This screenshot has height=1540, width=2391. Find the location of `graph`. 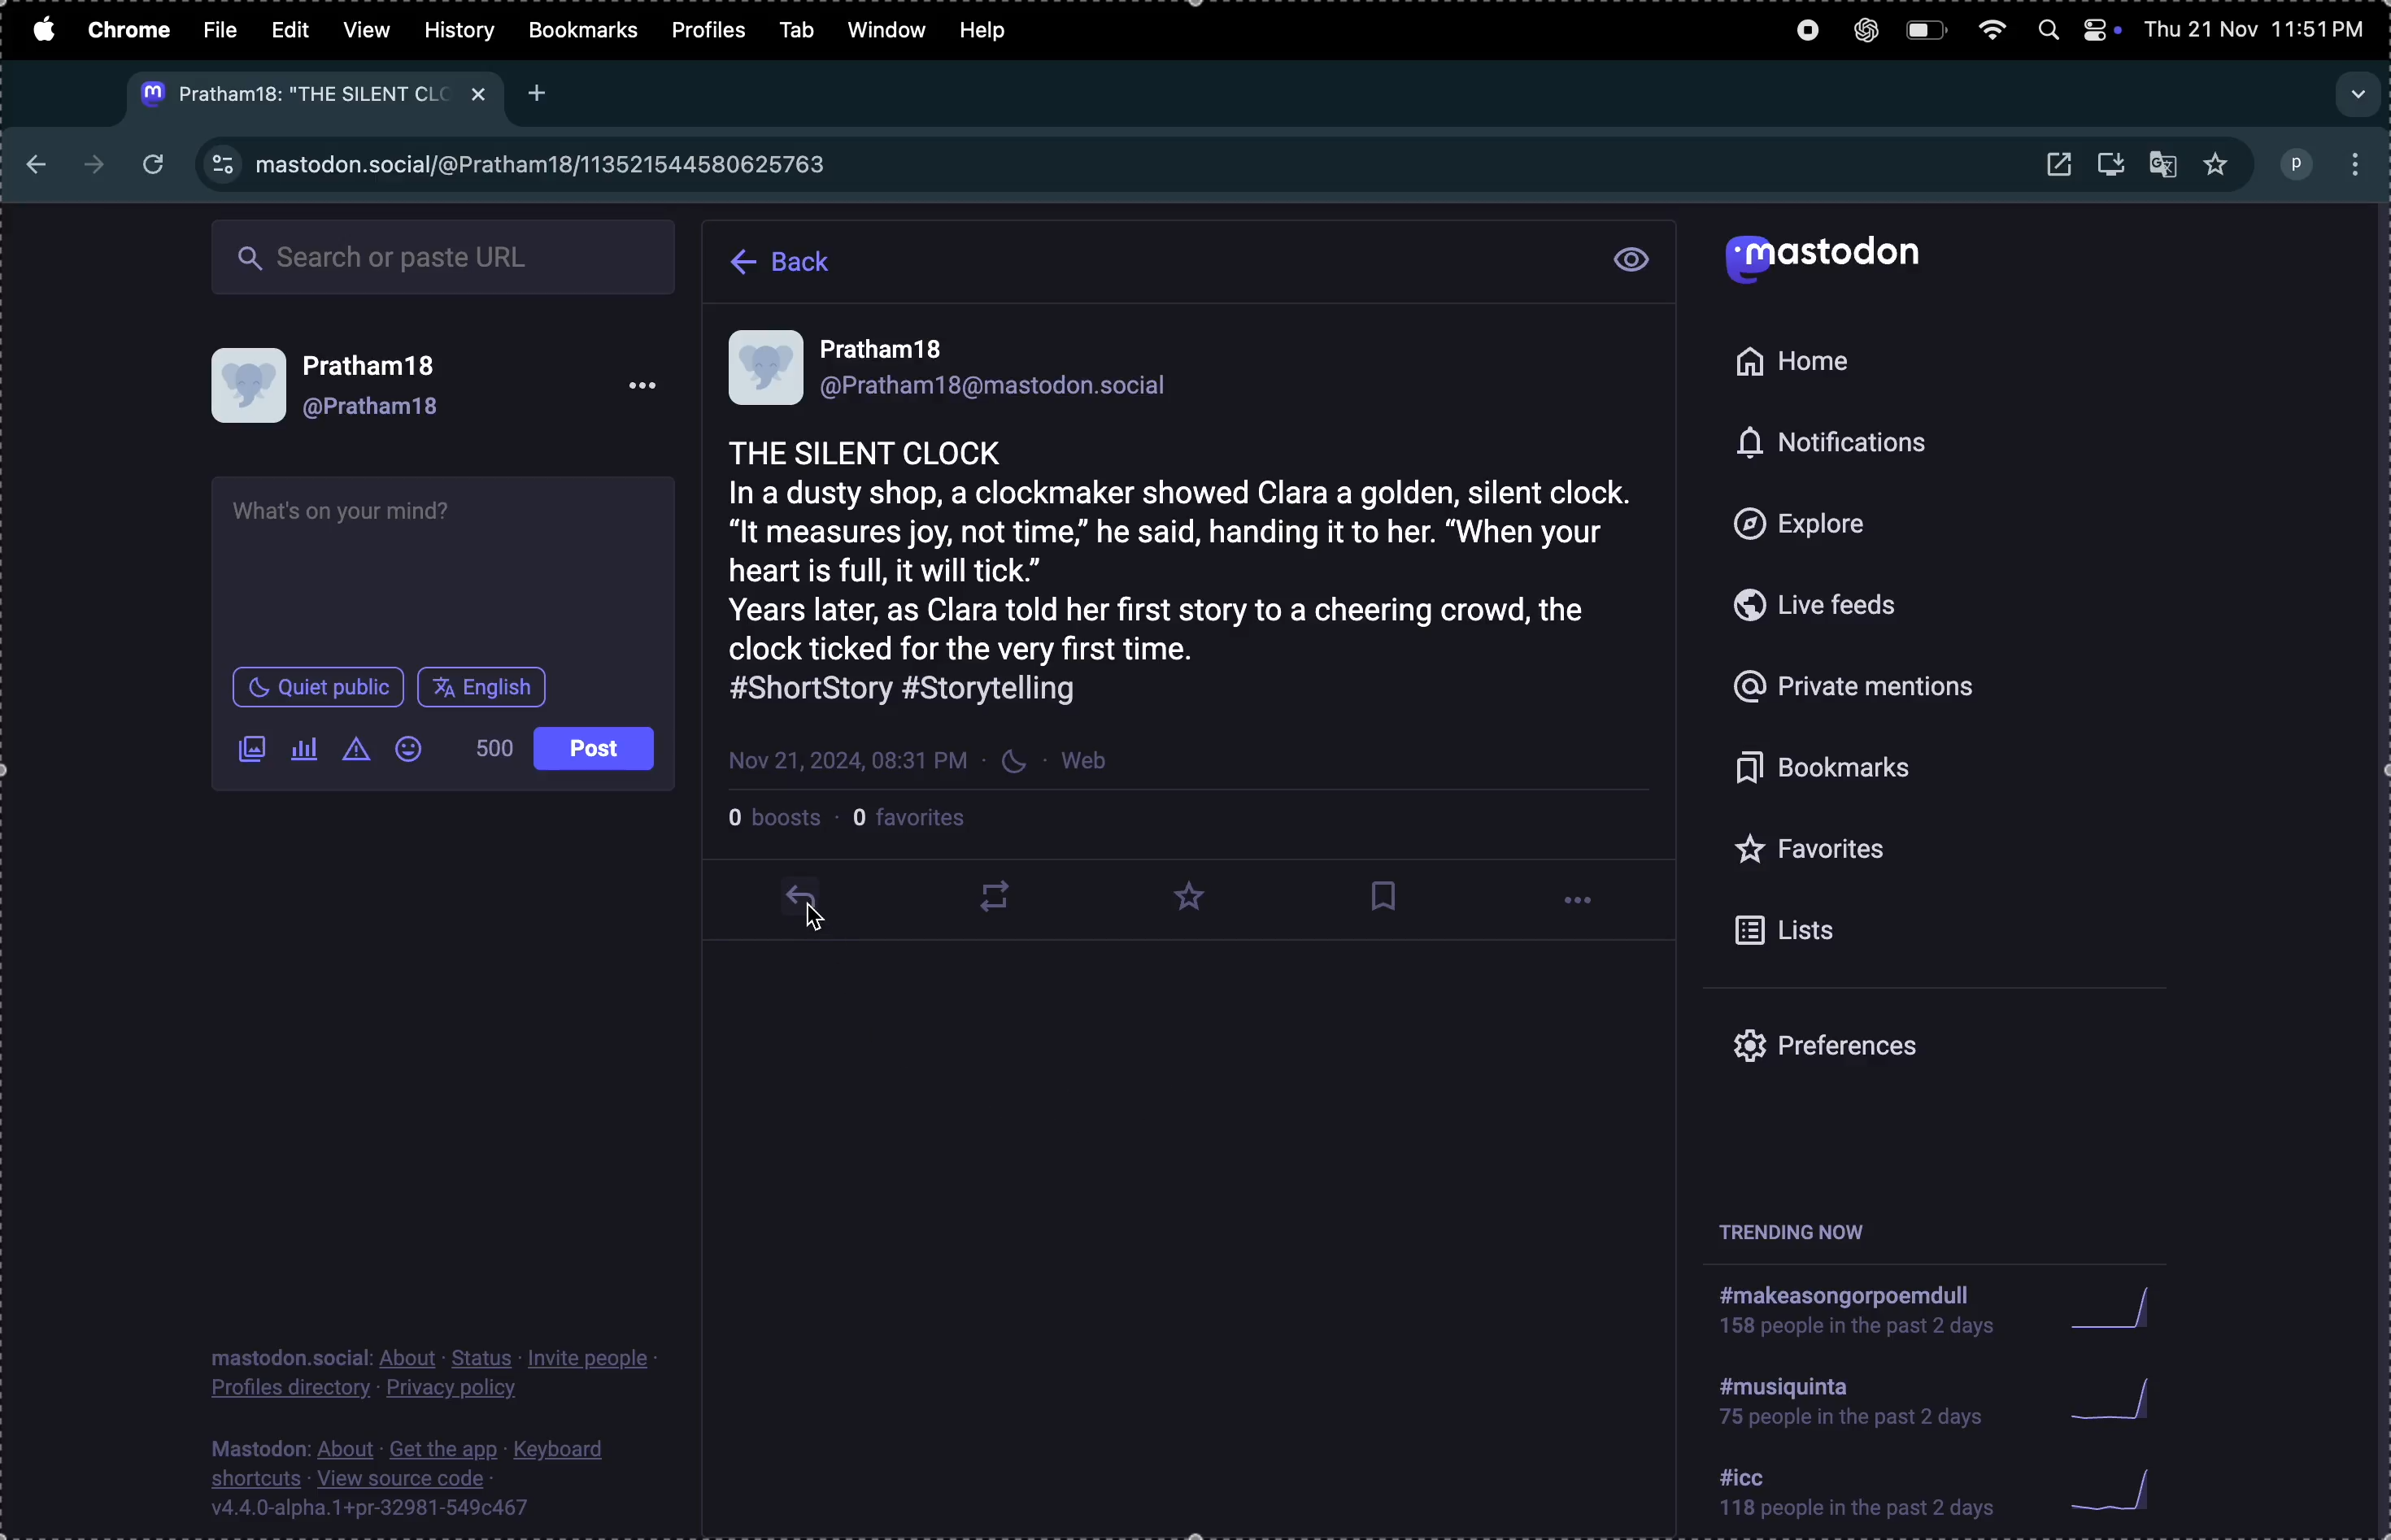

graph is located at coordinates (2121, 1397).